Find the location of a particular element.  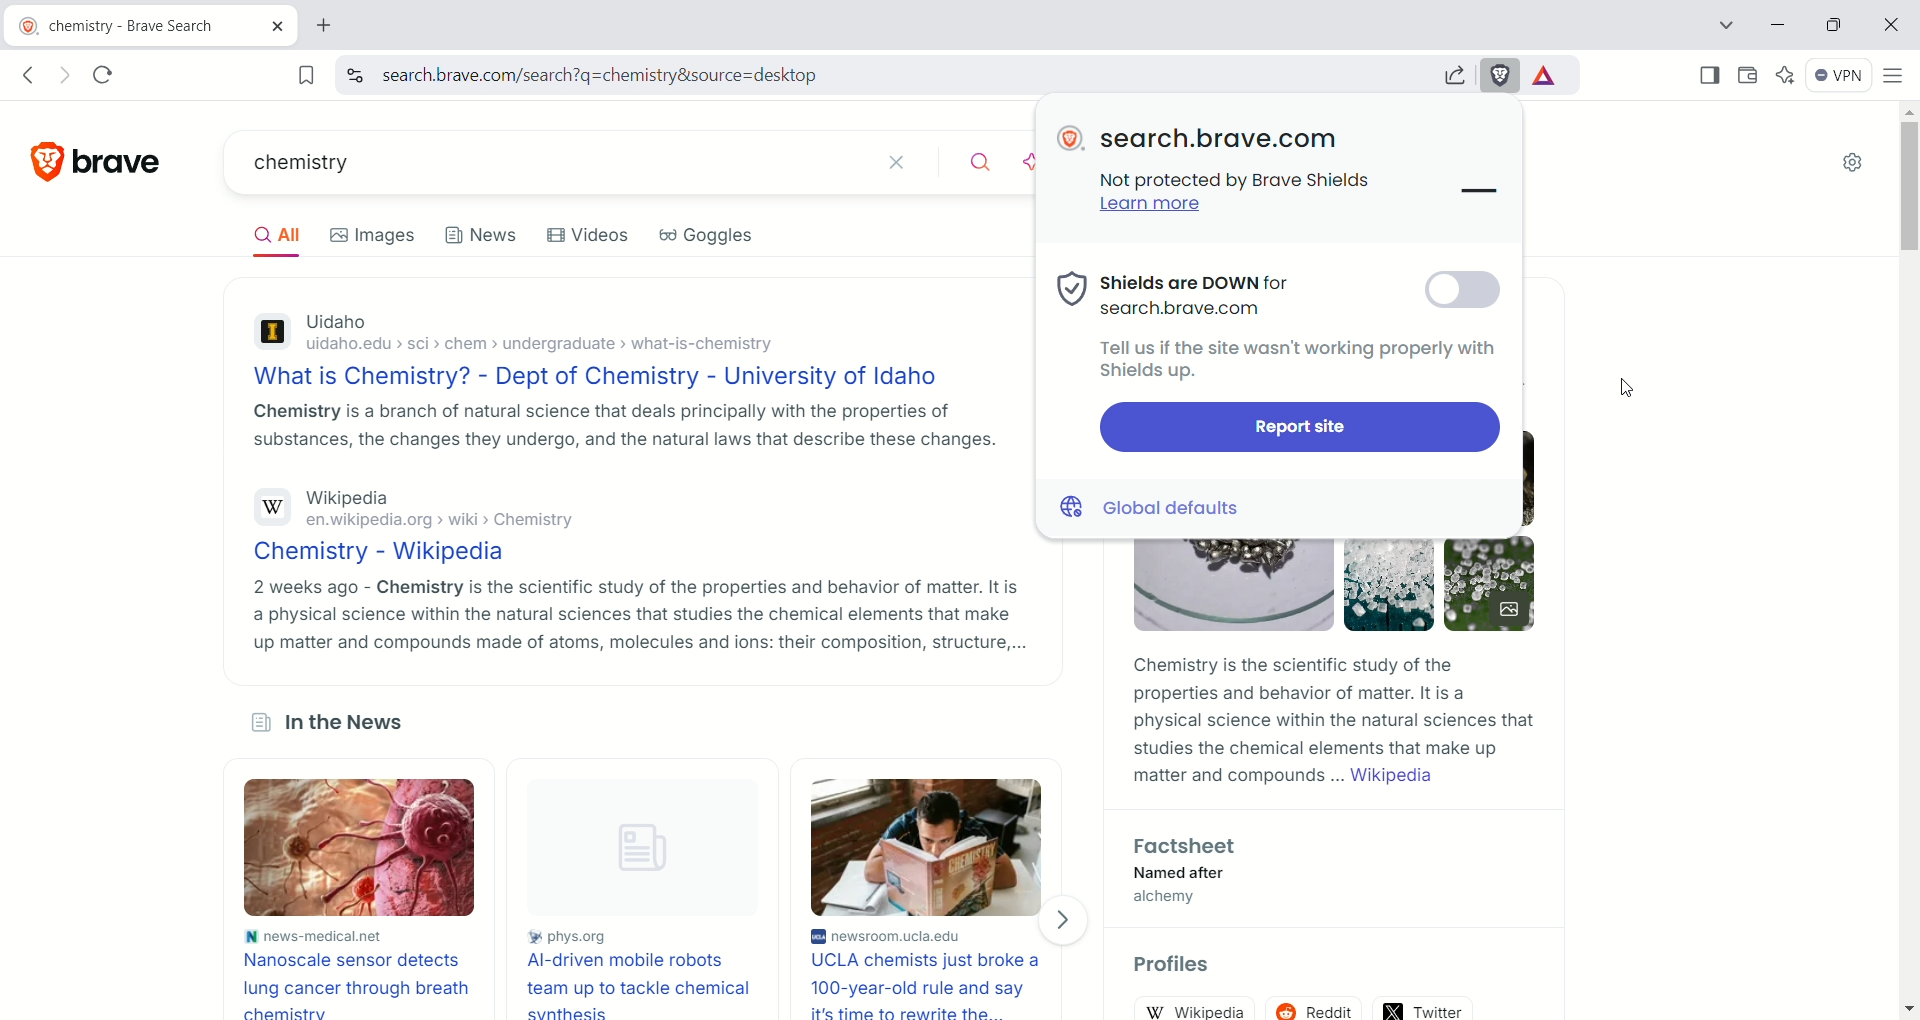

Wikipedia, reddit, twitter is located at coordinates (1330, 1003).